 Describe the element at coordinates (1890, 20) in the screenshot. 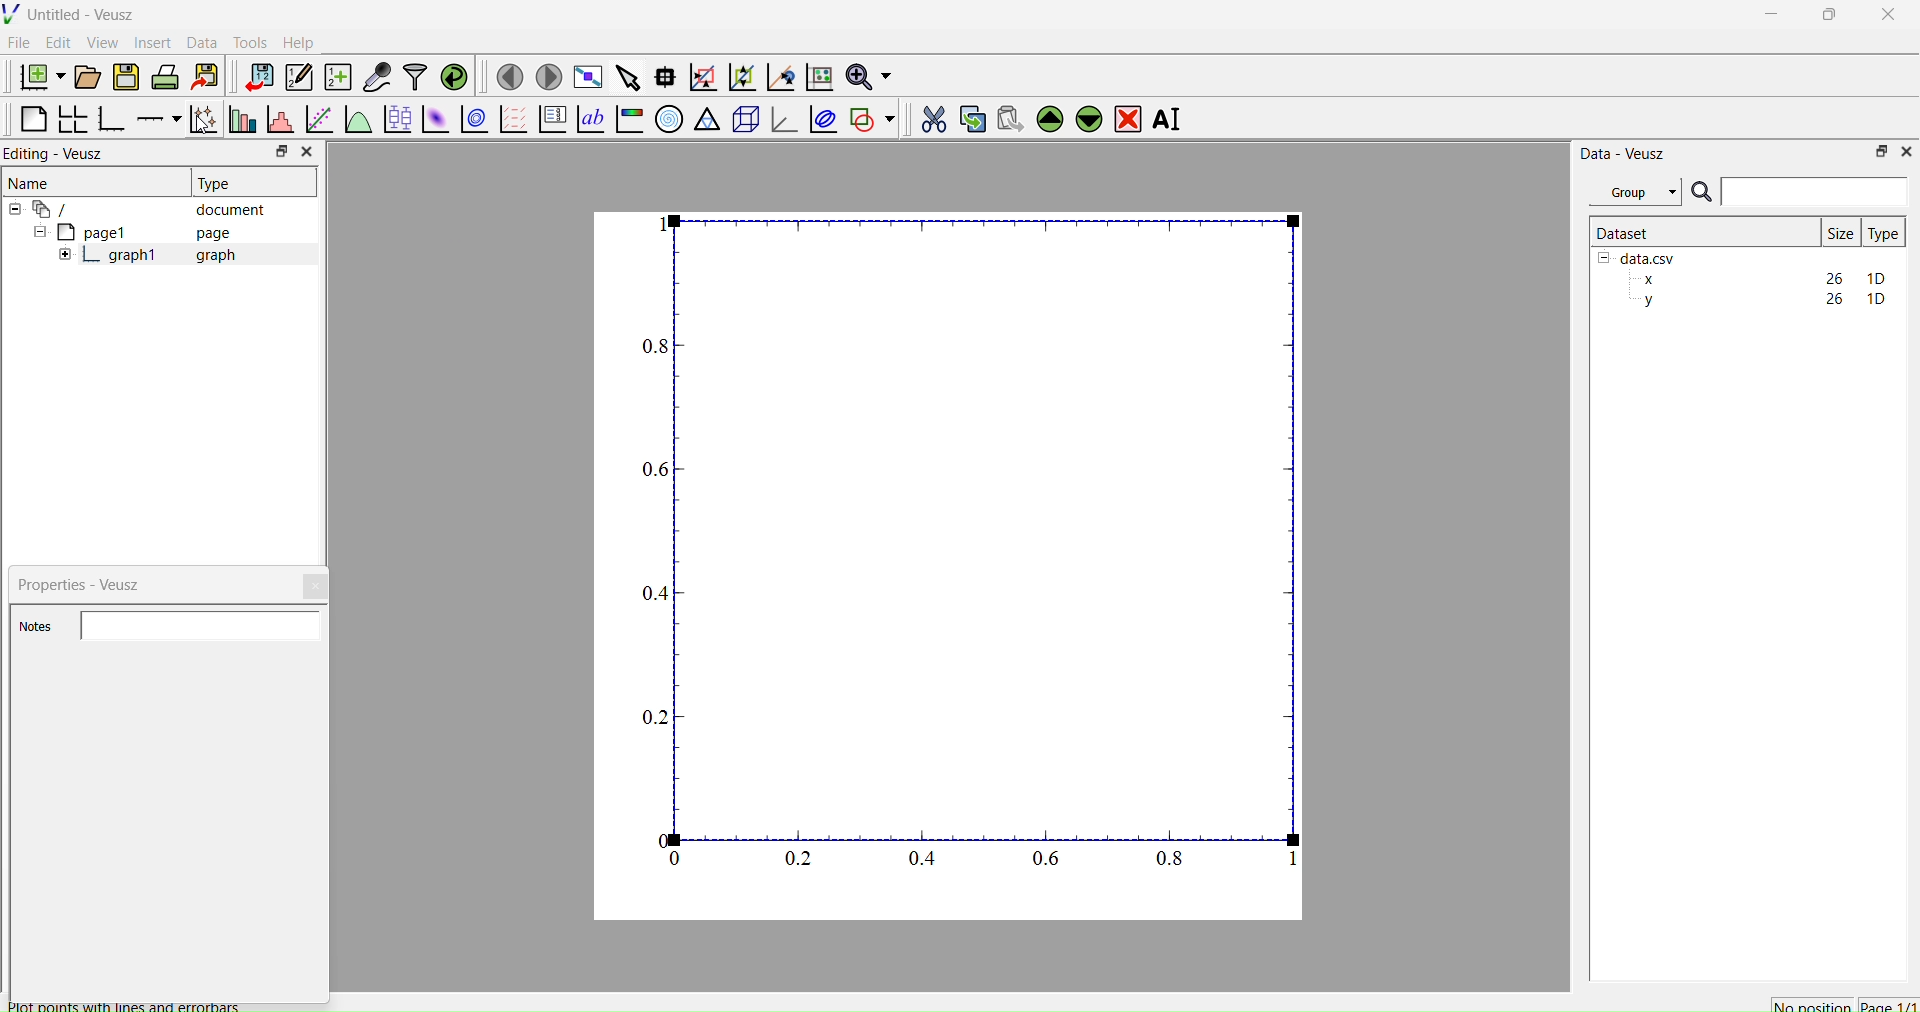

I see `Close` at that location.